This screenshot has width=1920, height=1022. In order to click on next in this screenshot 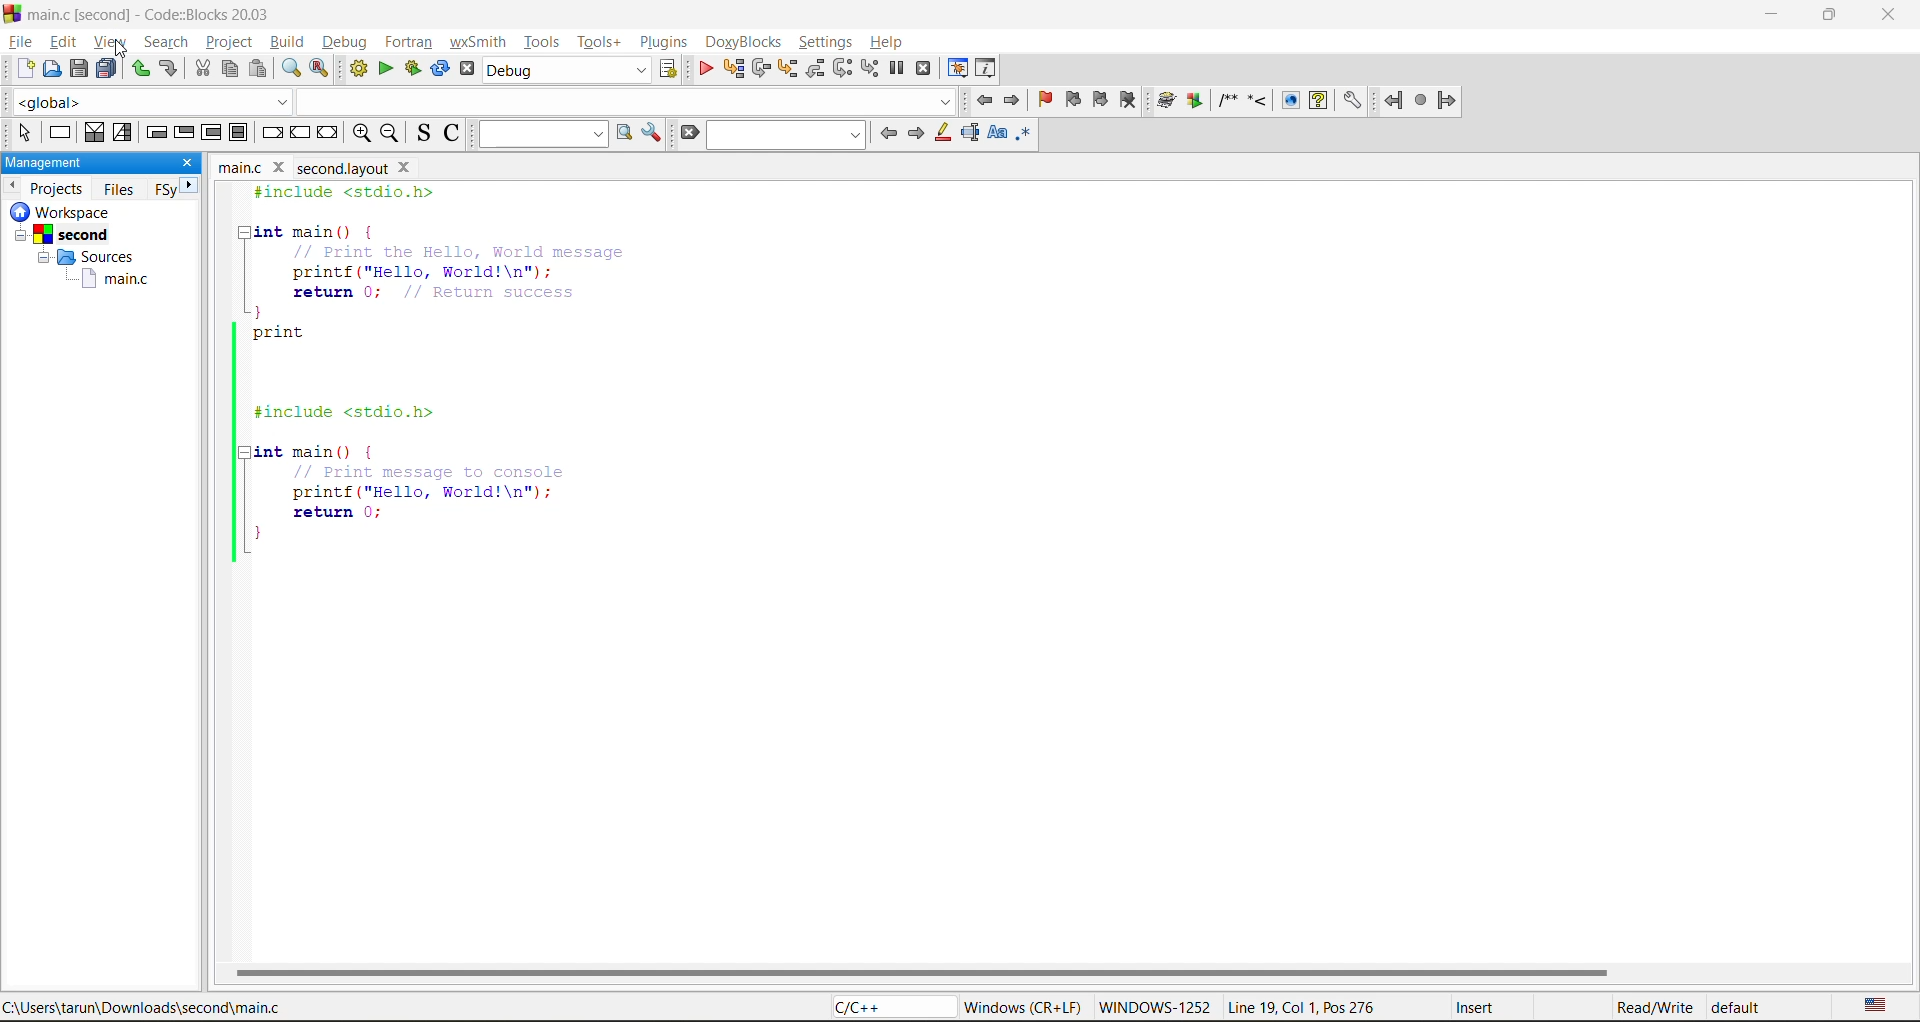, I will do `click(917, 132)`.